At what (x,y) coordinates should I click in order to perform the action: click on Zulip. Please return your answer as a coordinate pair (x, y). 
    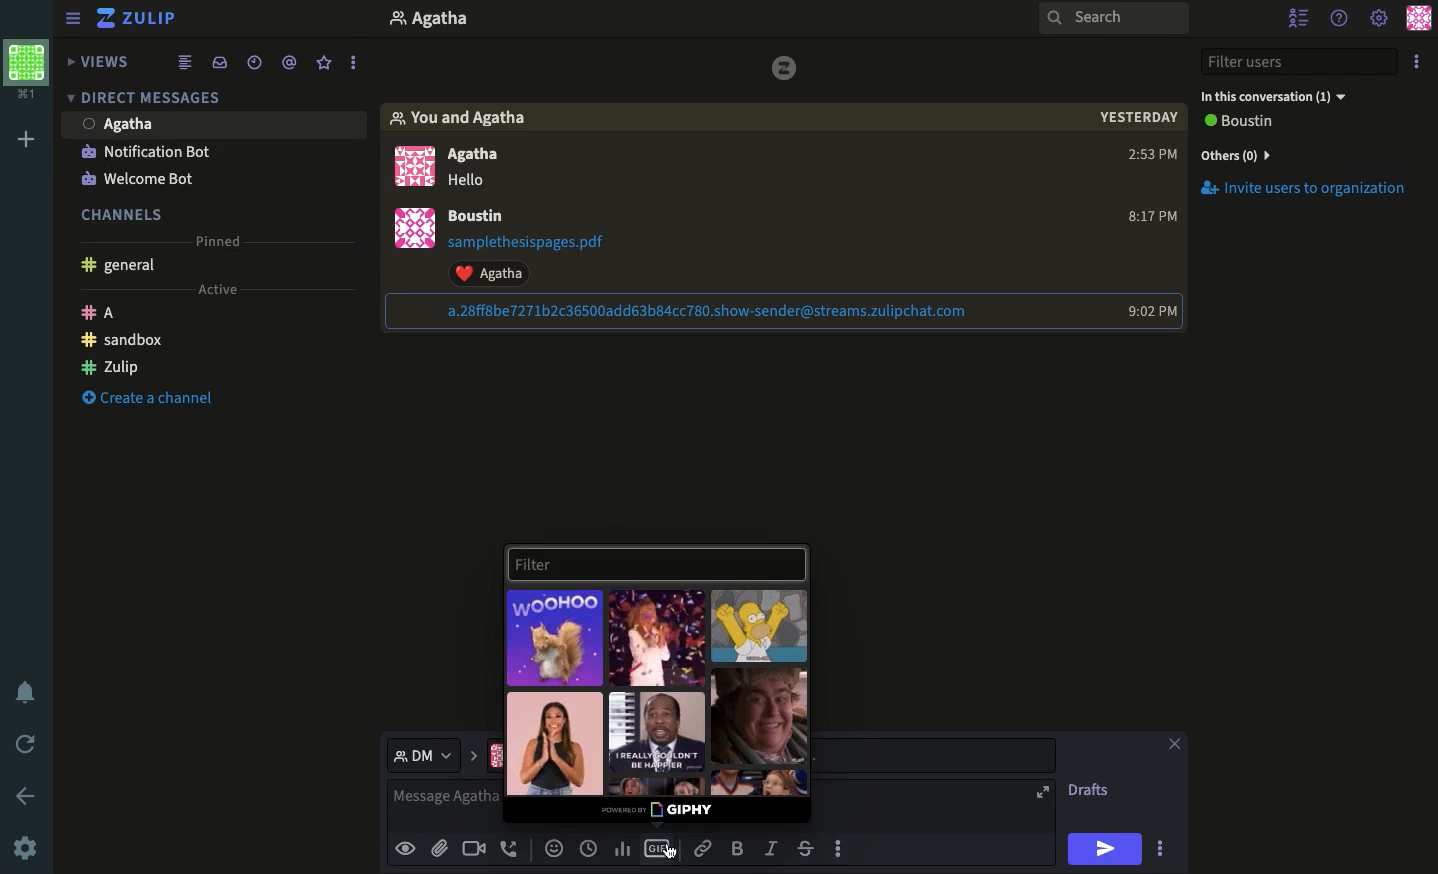
    Looking at the image, I should click on (146, 18).